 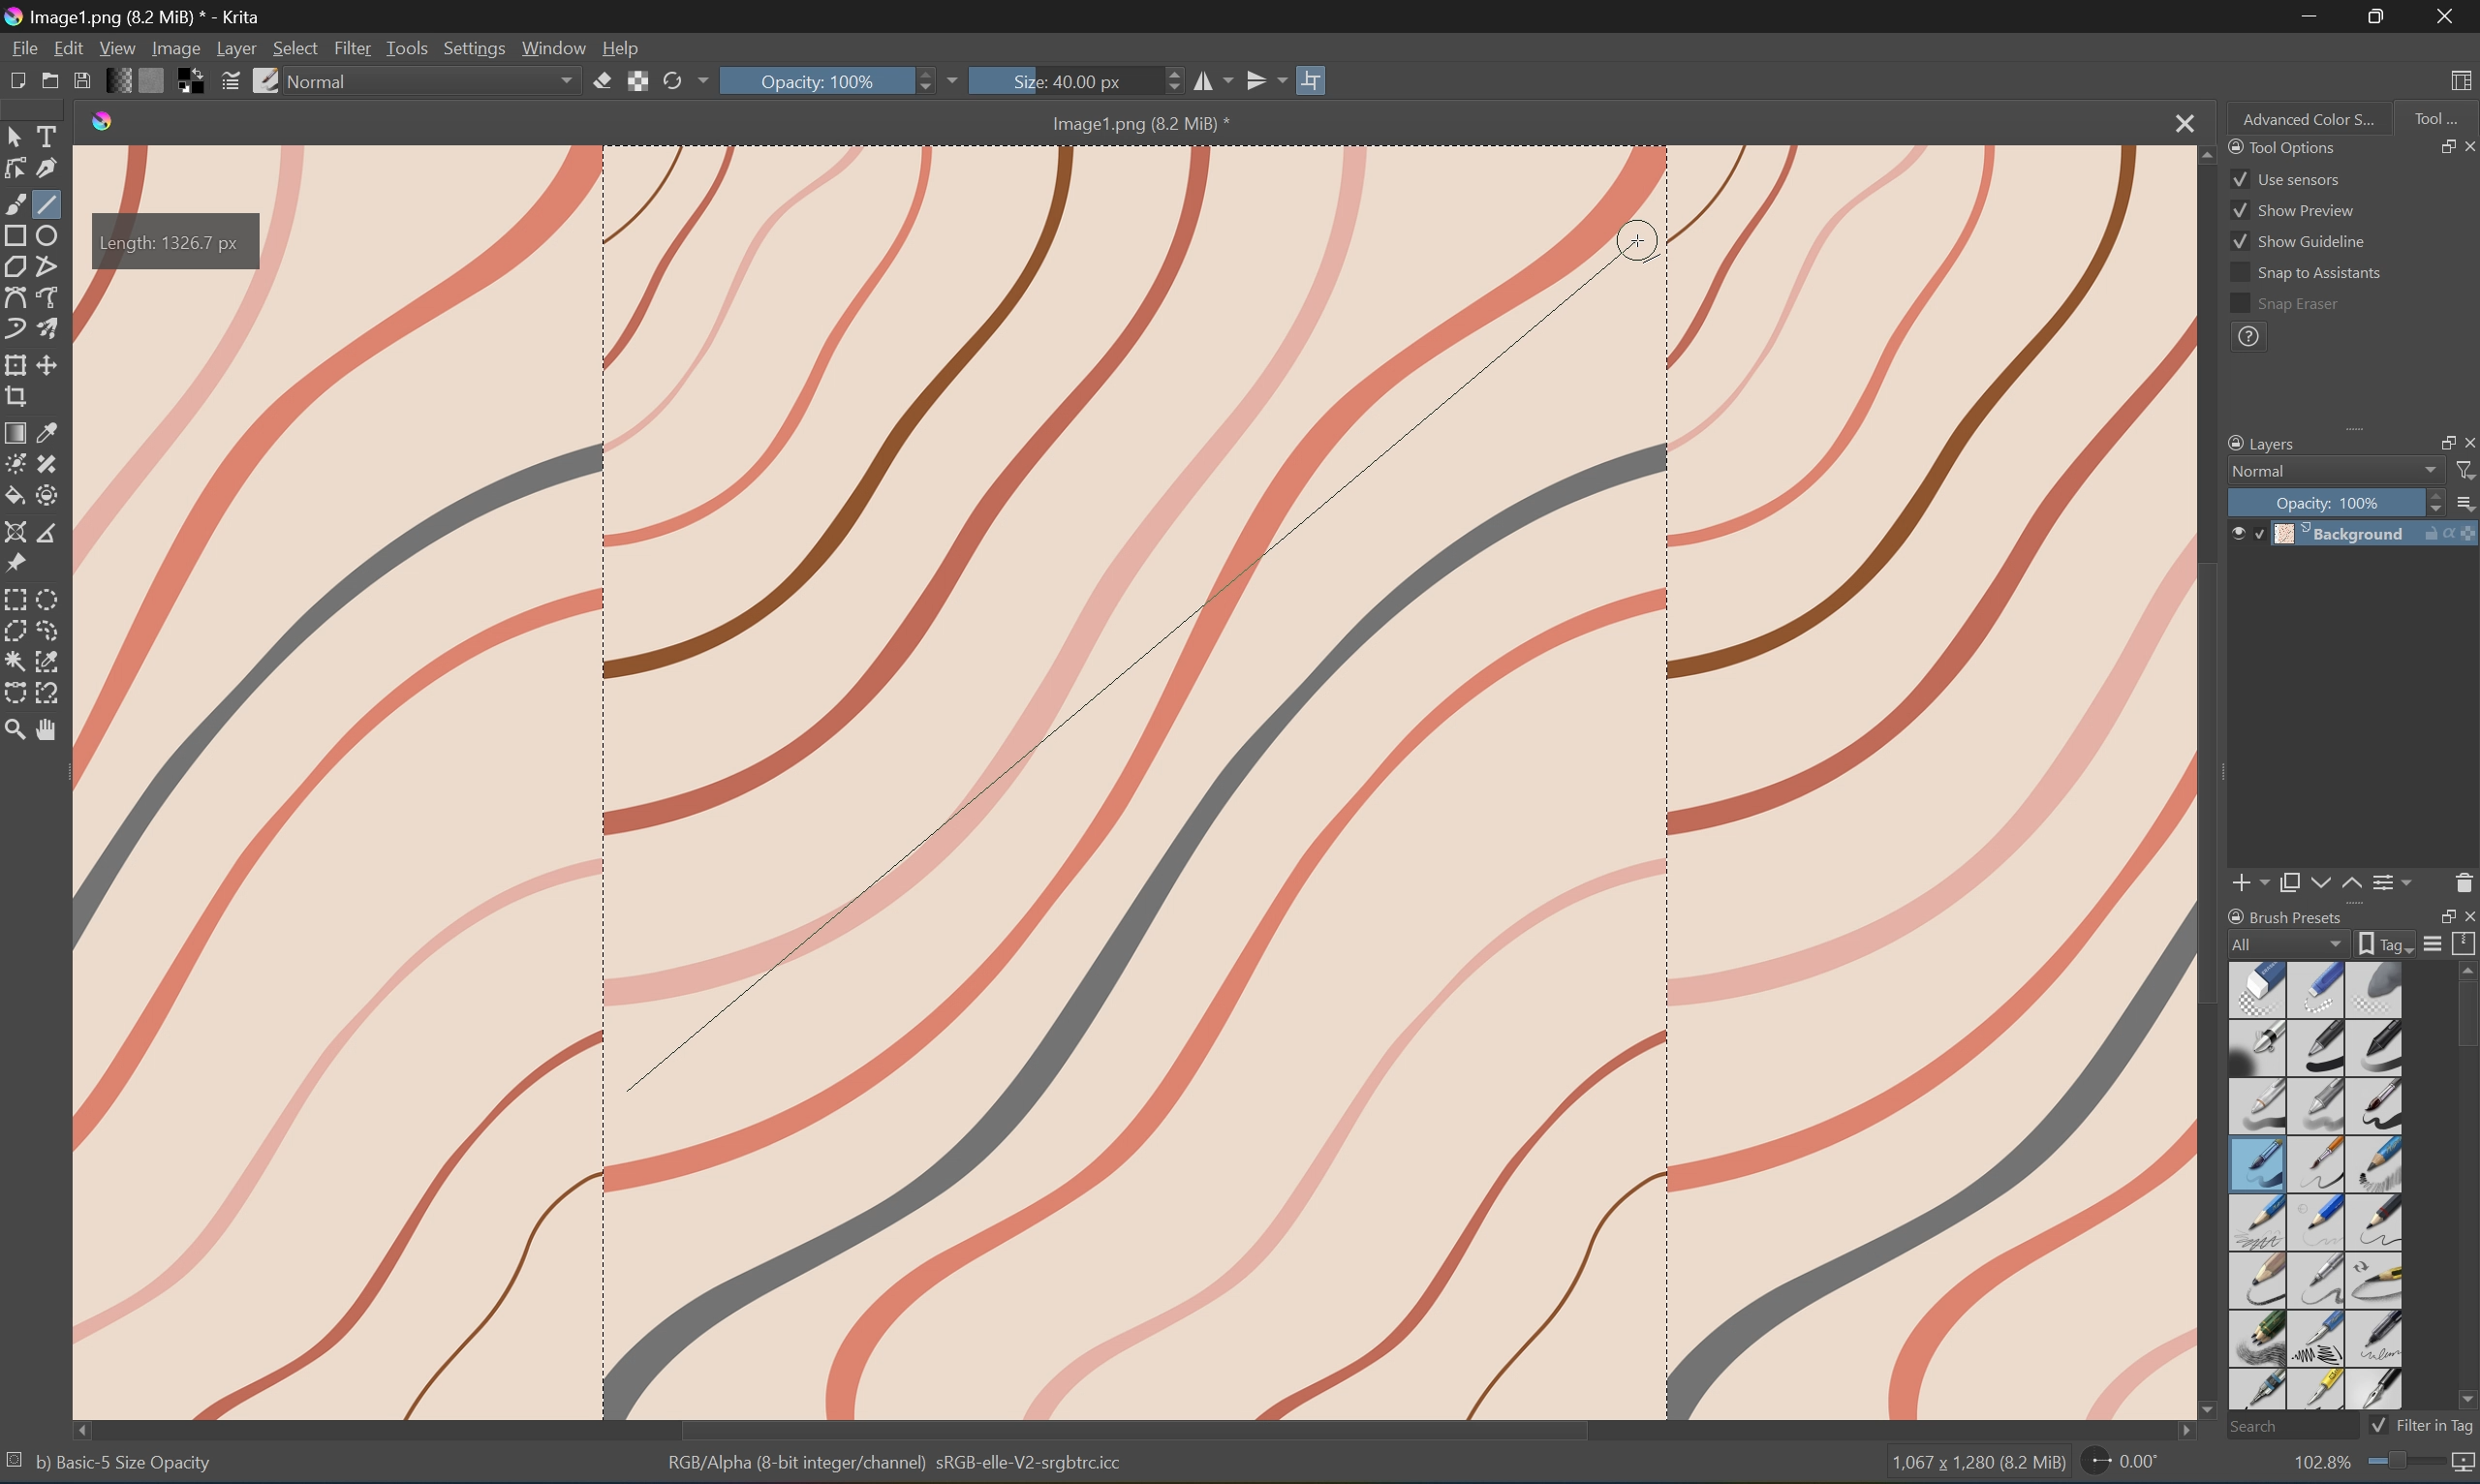 What do you see at coordinates (2361, 435) in the screenshot?
I see `Expand` at bounding box center [2361, 435].